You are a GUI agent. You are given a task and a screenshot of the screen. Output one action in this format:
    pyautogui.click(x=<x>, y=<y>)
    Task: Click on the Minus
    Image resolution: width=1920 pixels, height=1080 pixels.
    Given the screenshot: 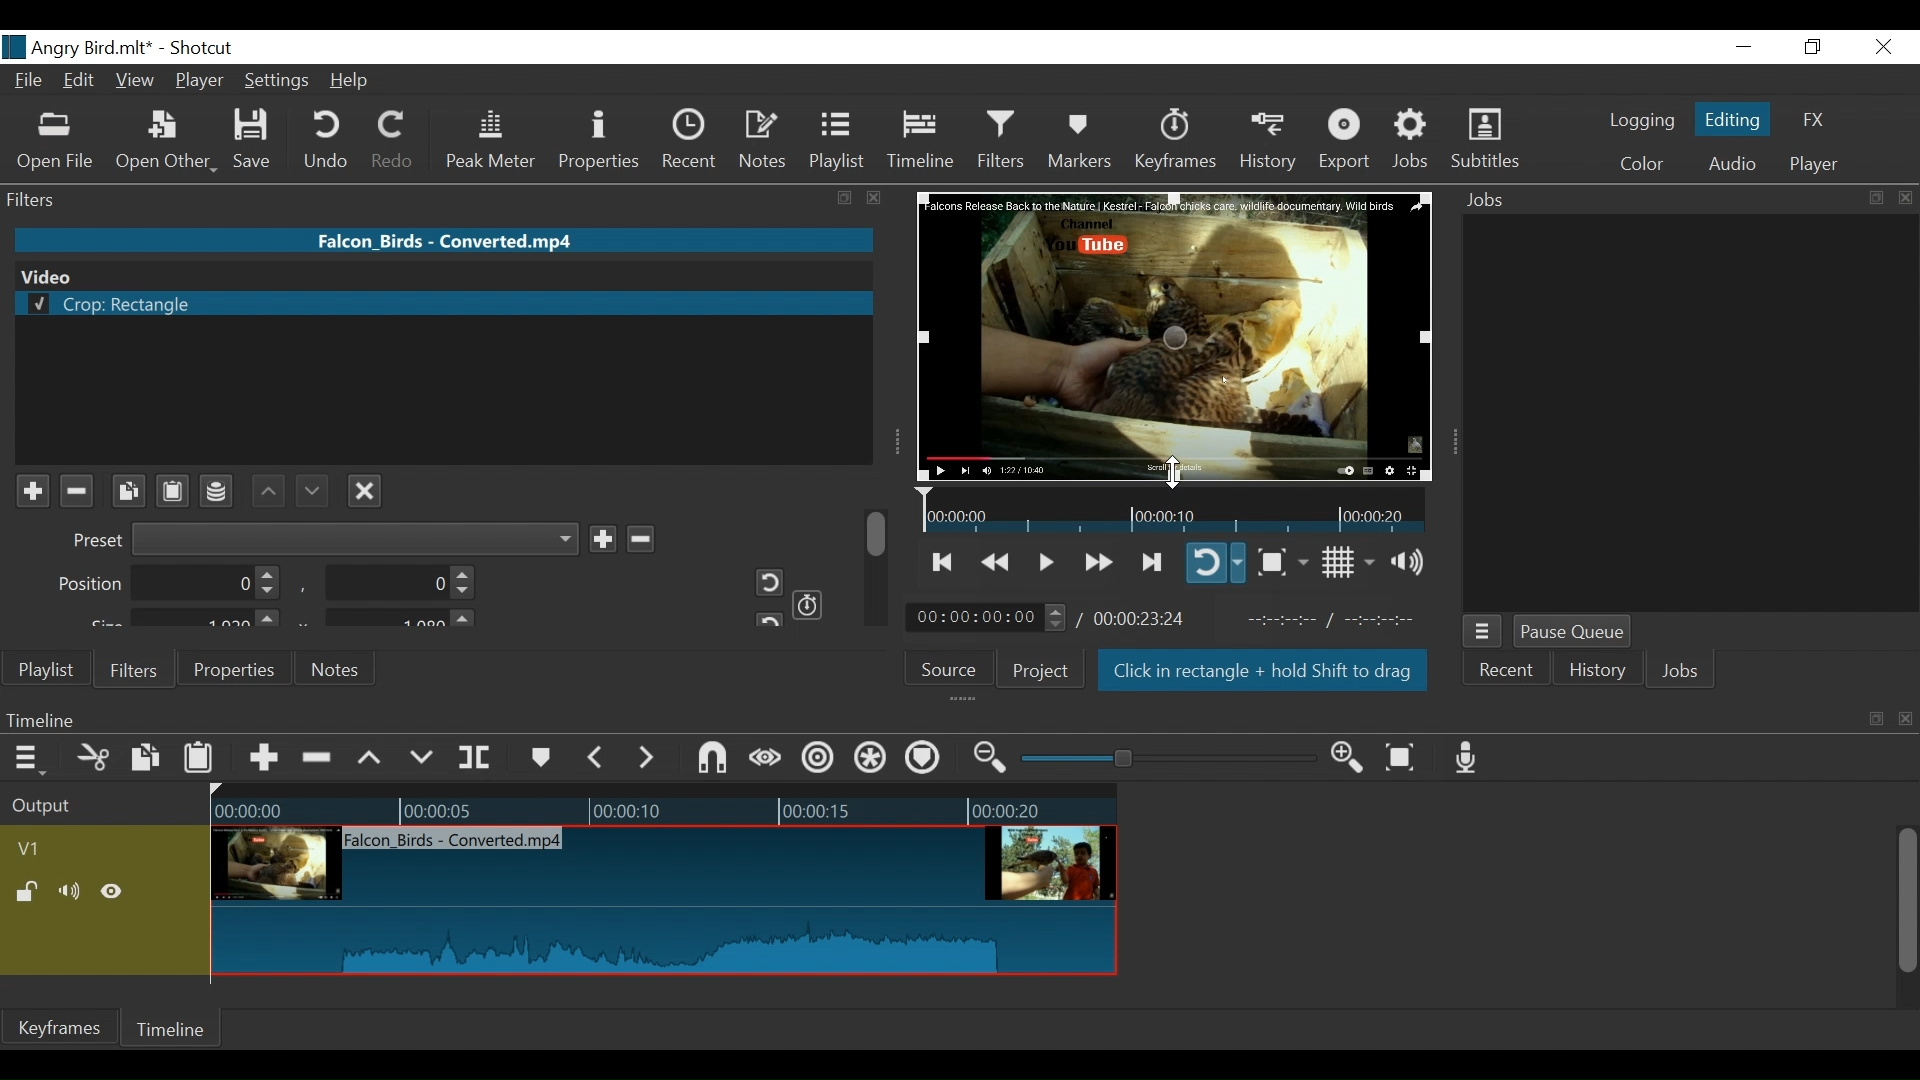 What is the action you would take?
    pyautogui.click(x=639, y=536)
    